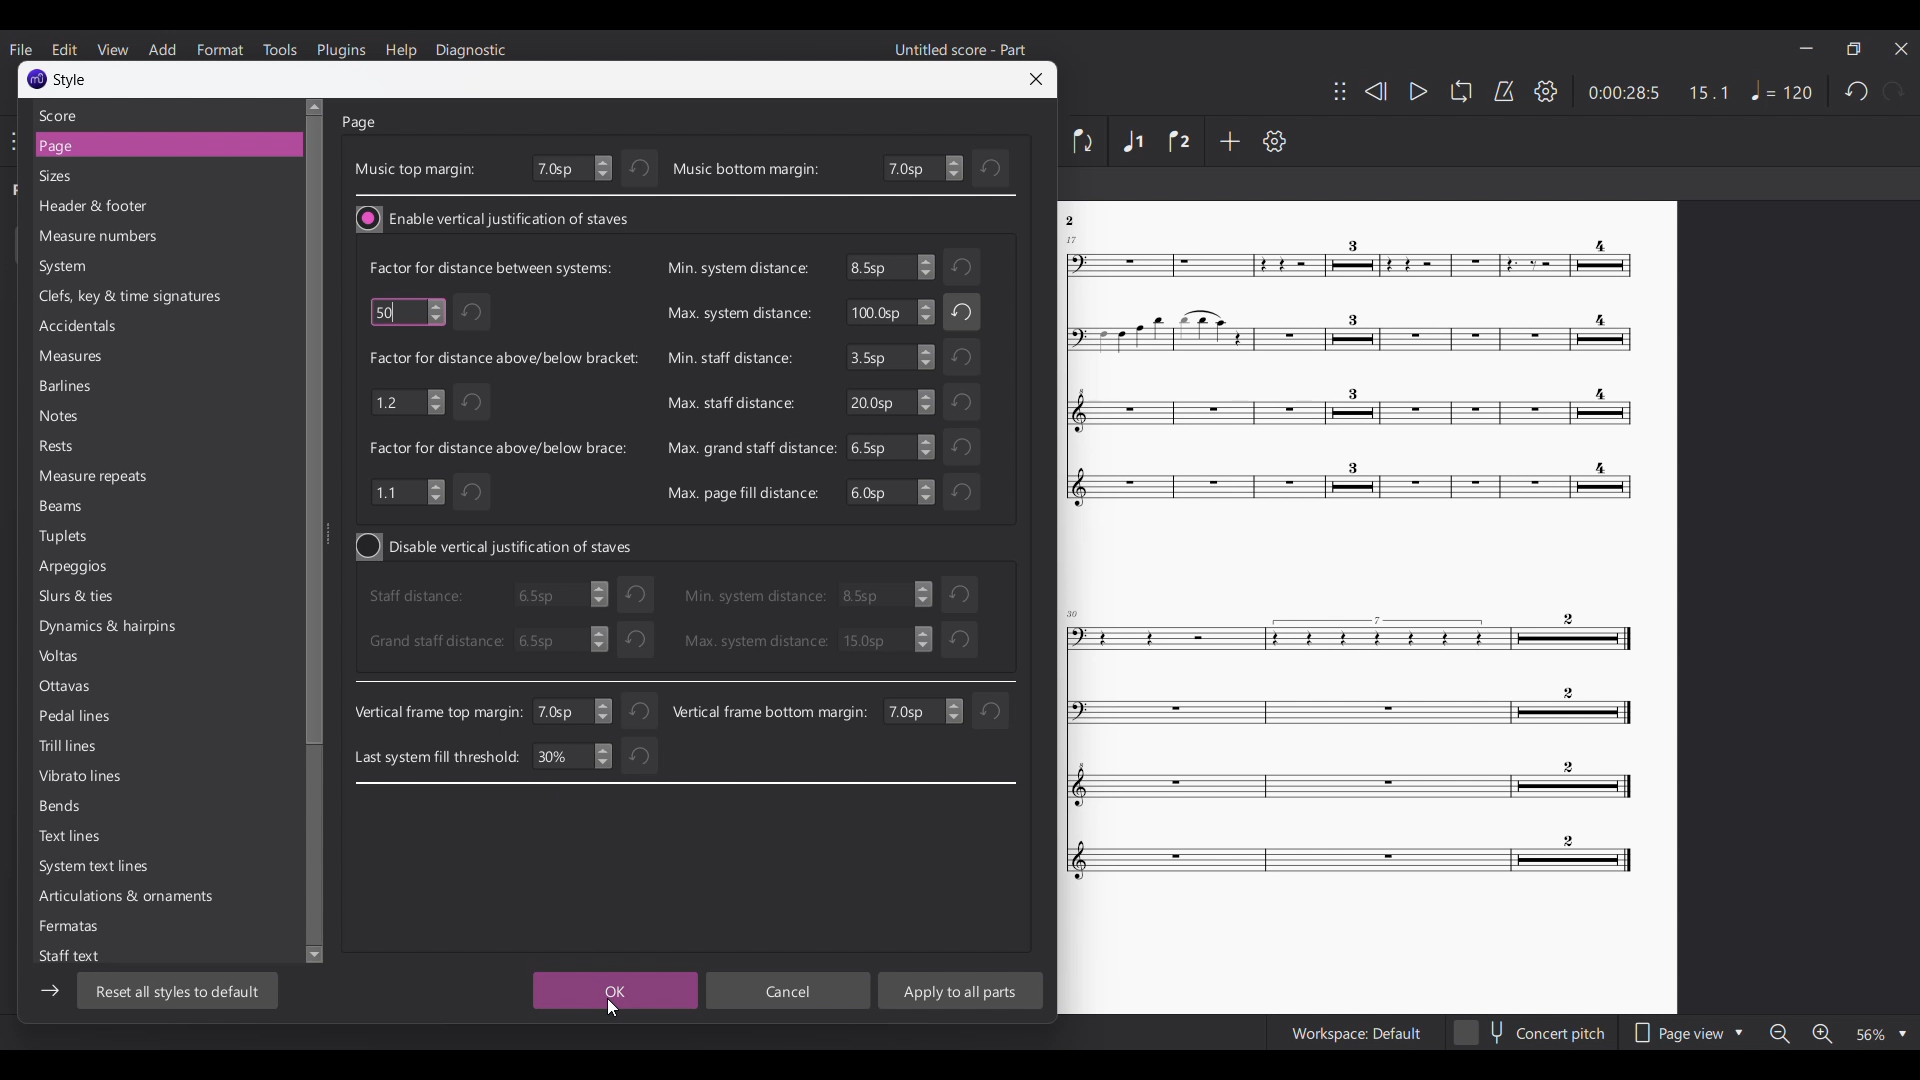 This screenshot has height=1080, width=1920. Describe the element at coordinates (96, 508) in the screenshot. I see `Beams` at that location.